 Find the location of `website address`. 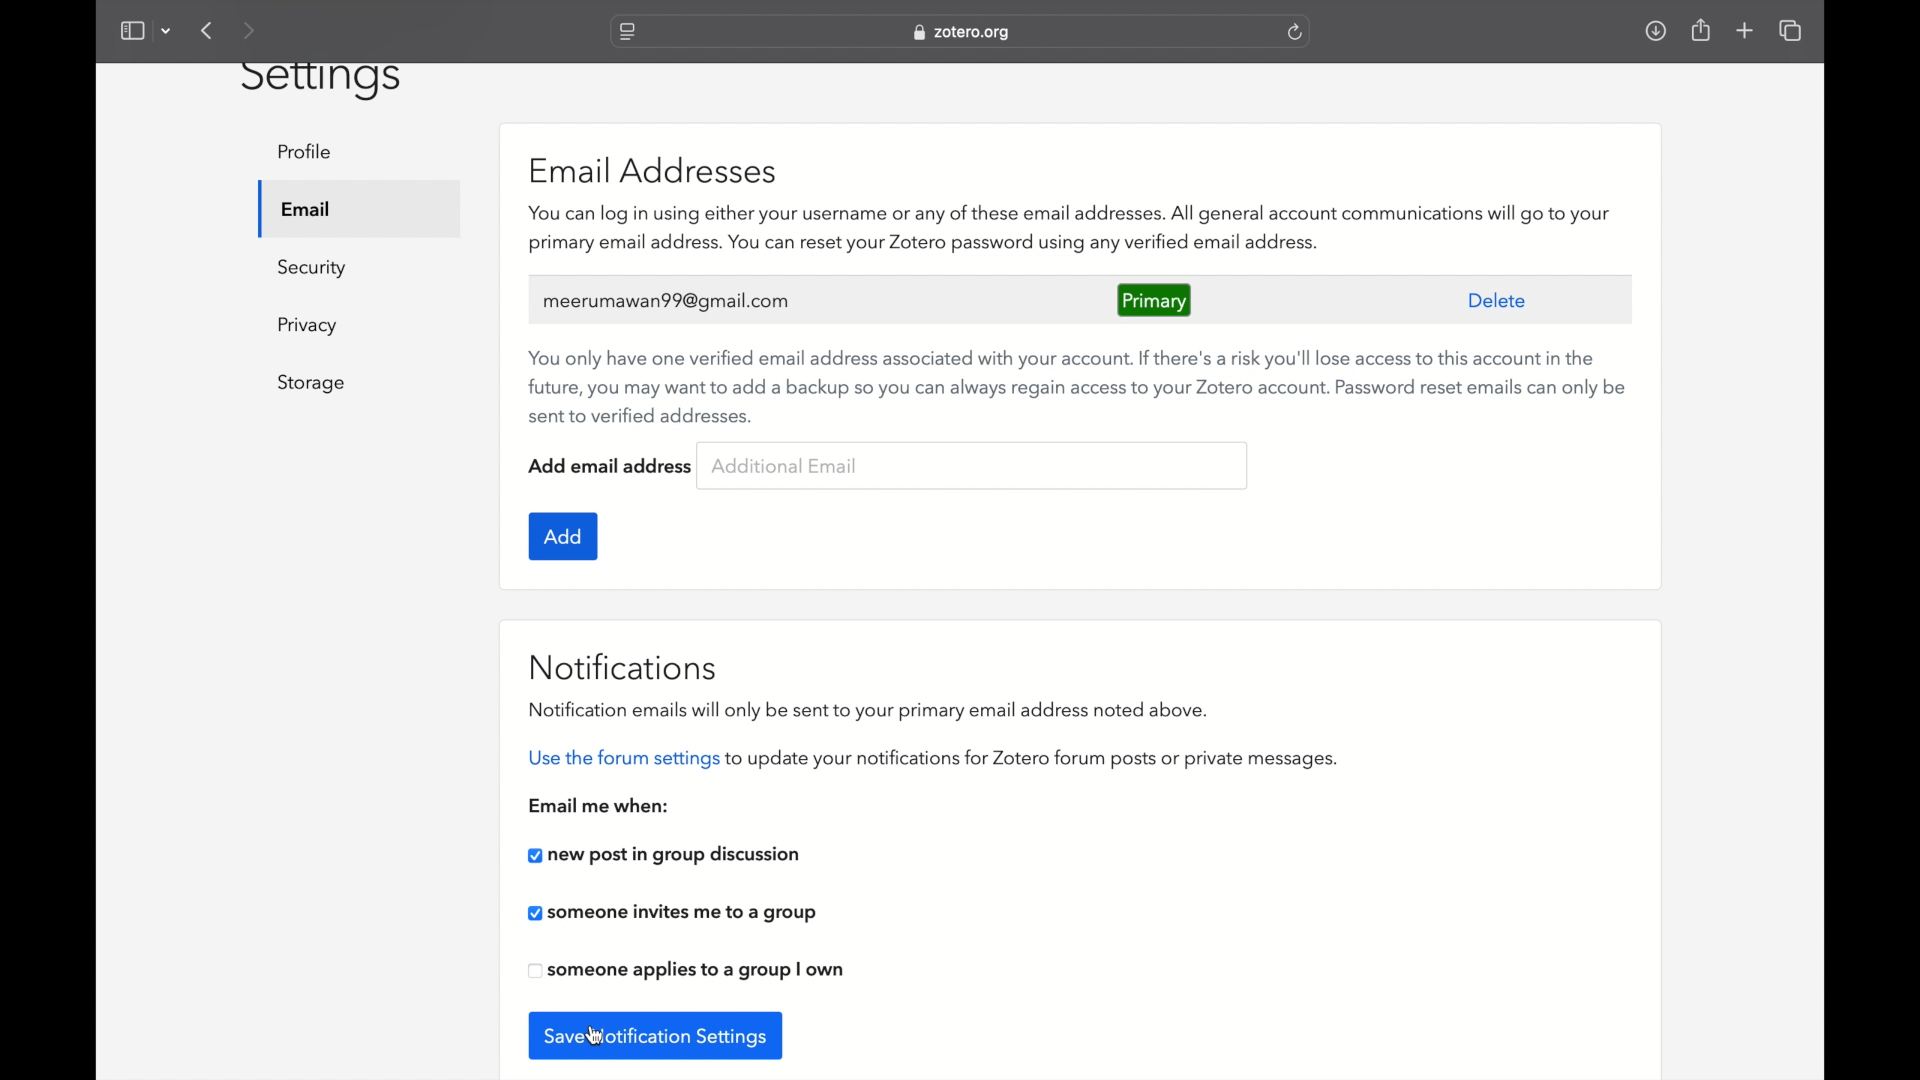

website address is located at coordinates (964, 33).